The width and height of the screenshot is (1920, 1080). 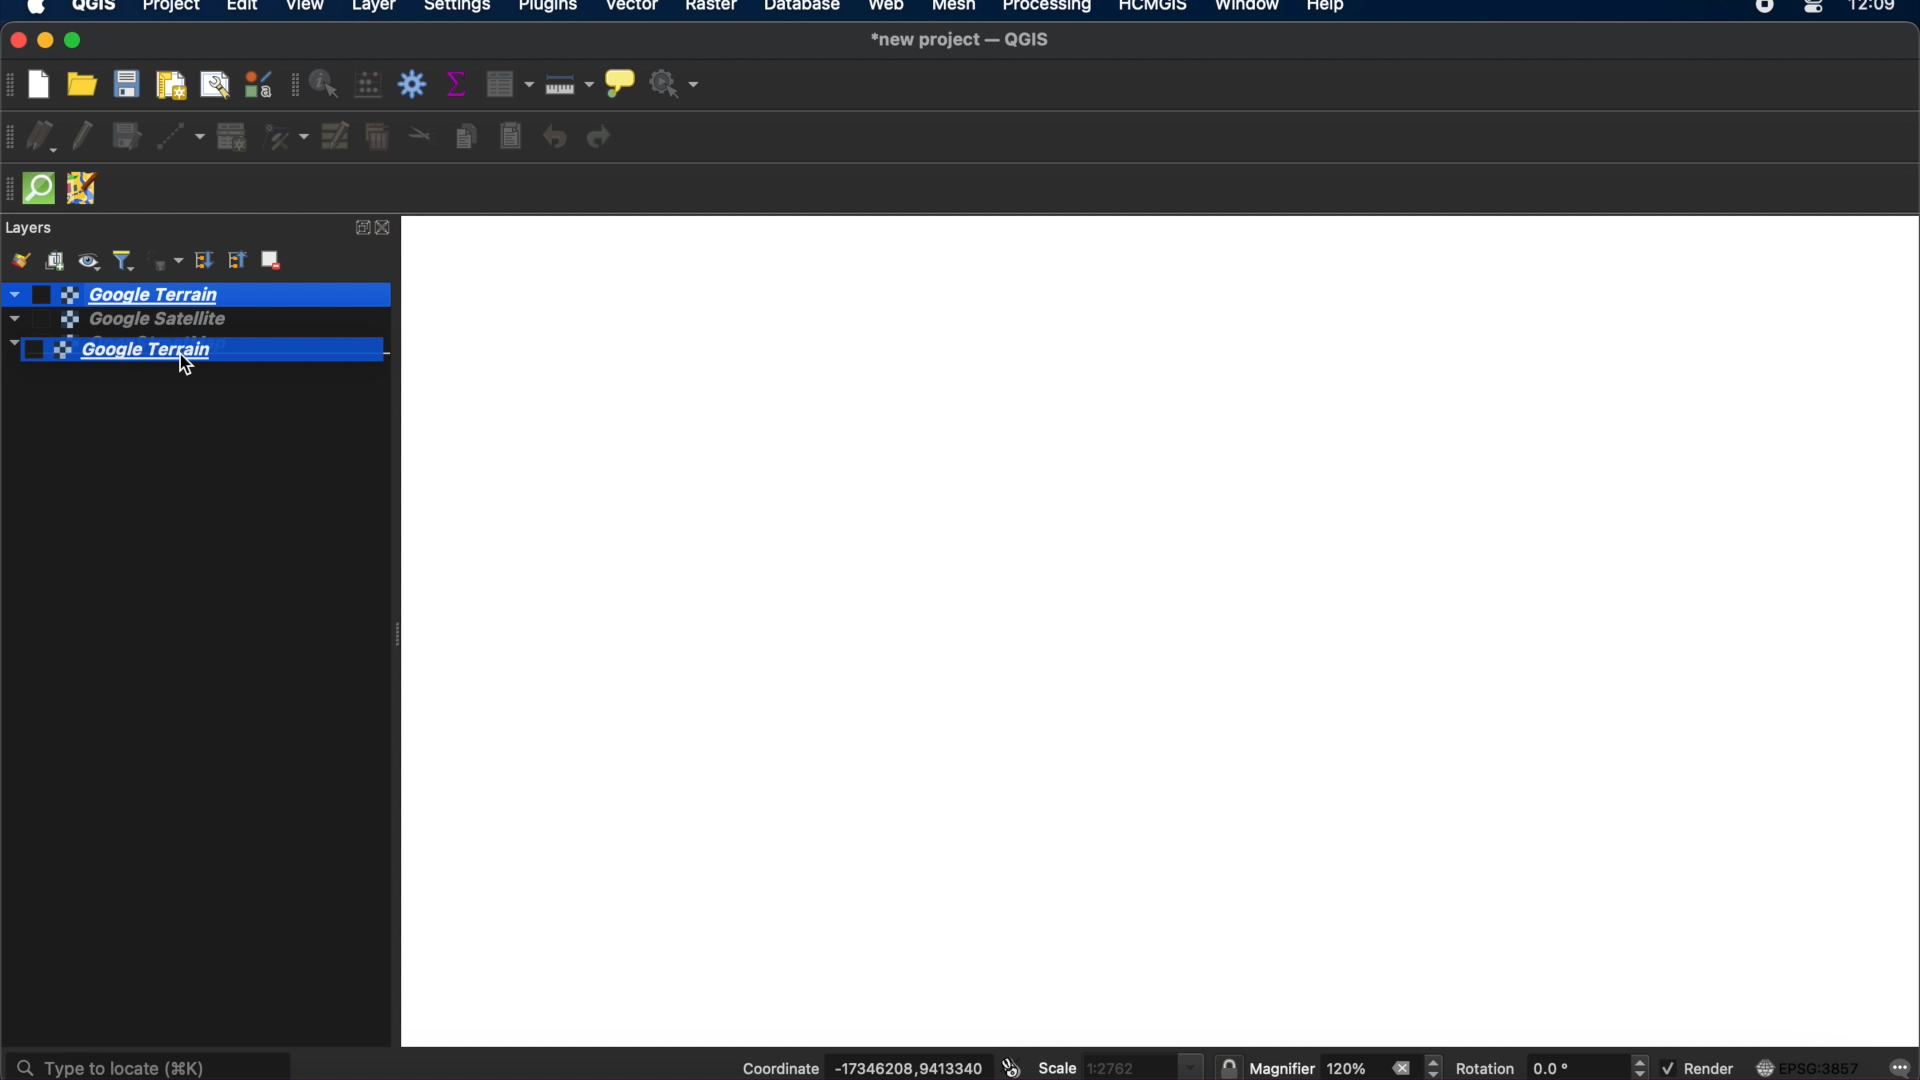 I want to click on new print layout, so click(x=173, y=84).